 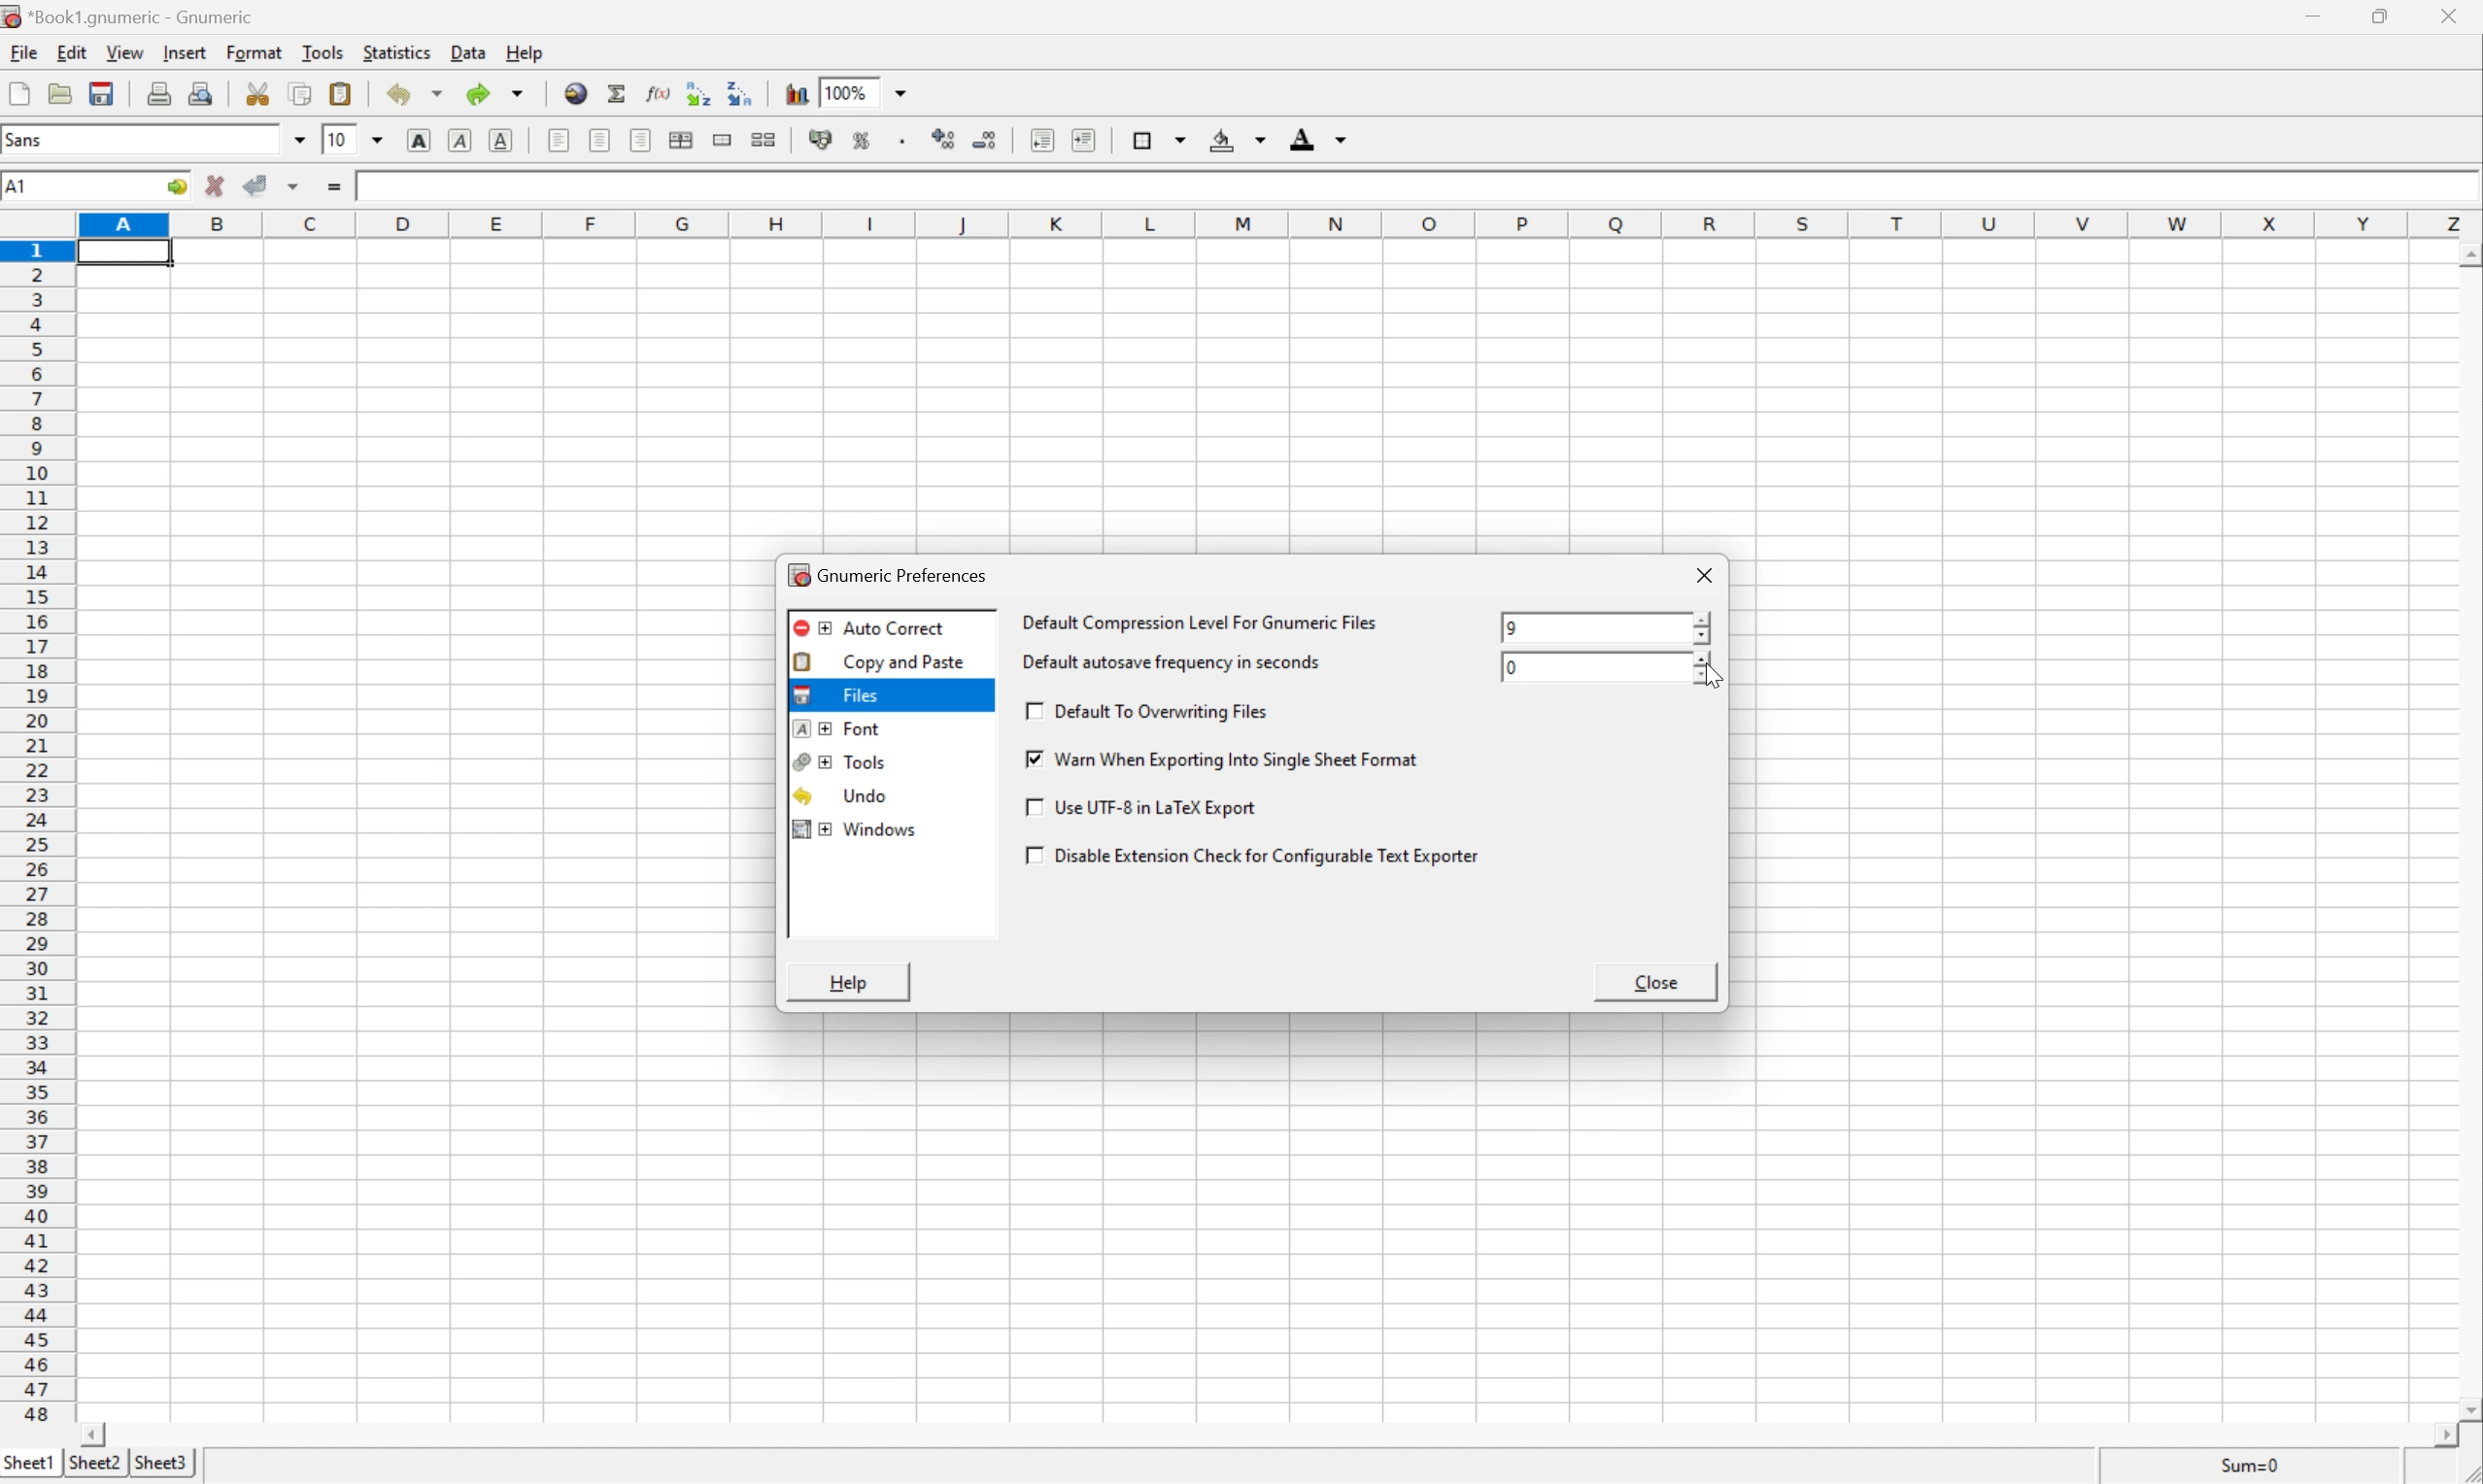 I want to click on tools, so click(x=841, y=765).